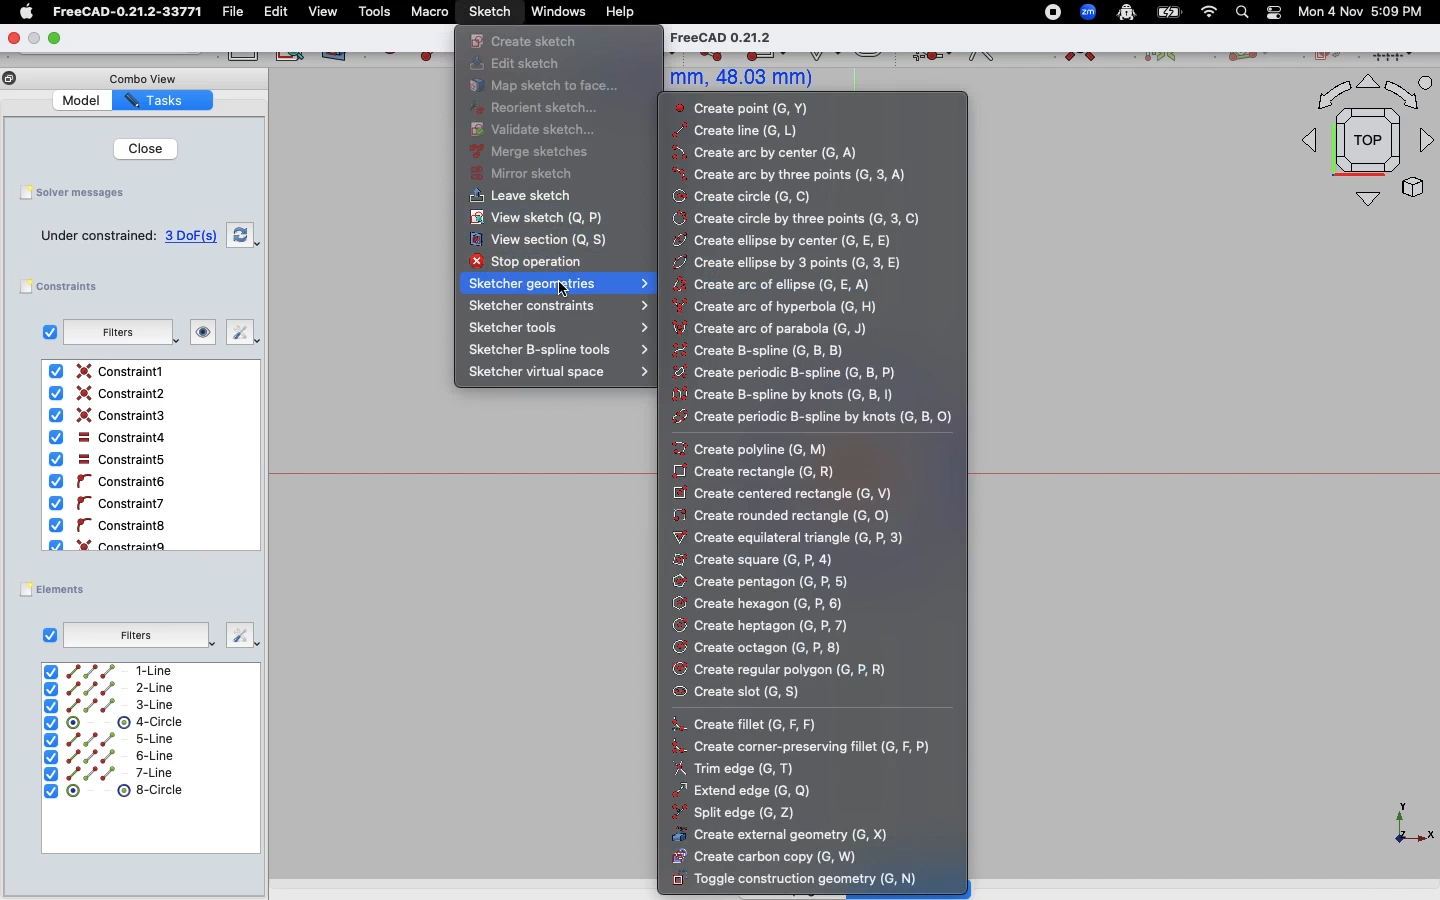  What do you see at coordinates (789, 834) in the screenshot?
I see `Create external geometry` at bounding box center [789, 834].